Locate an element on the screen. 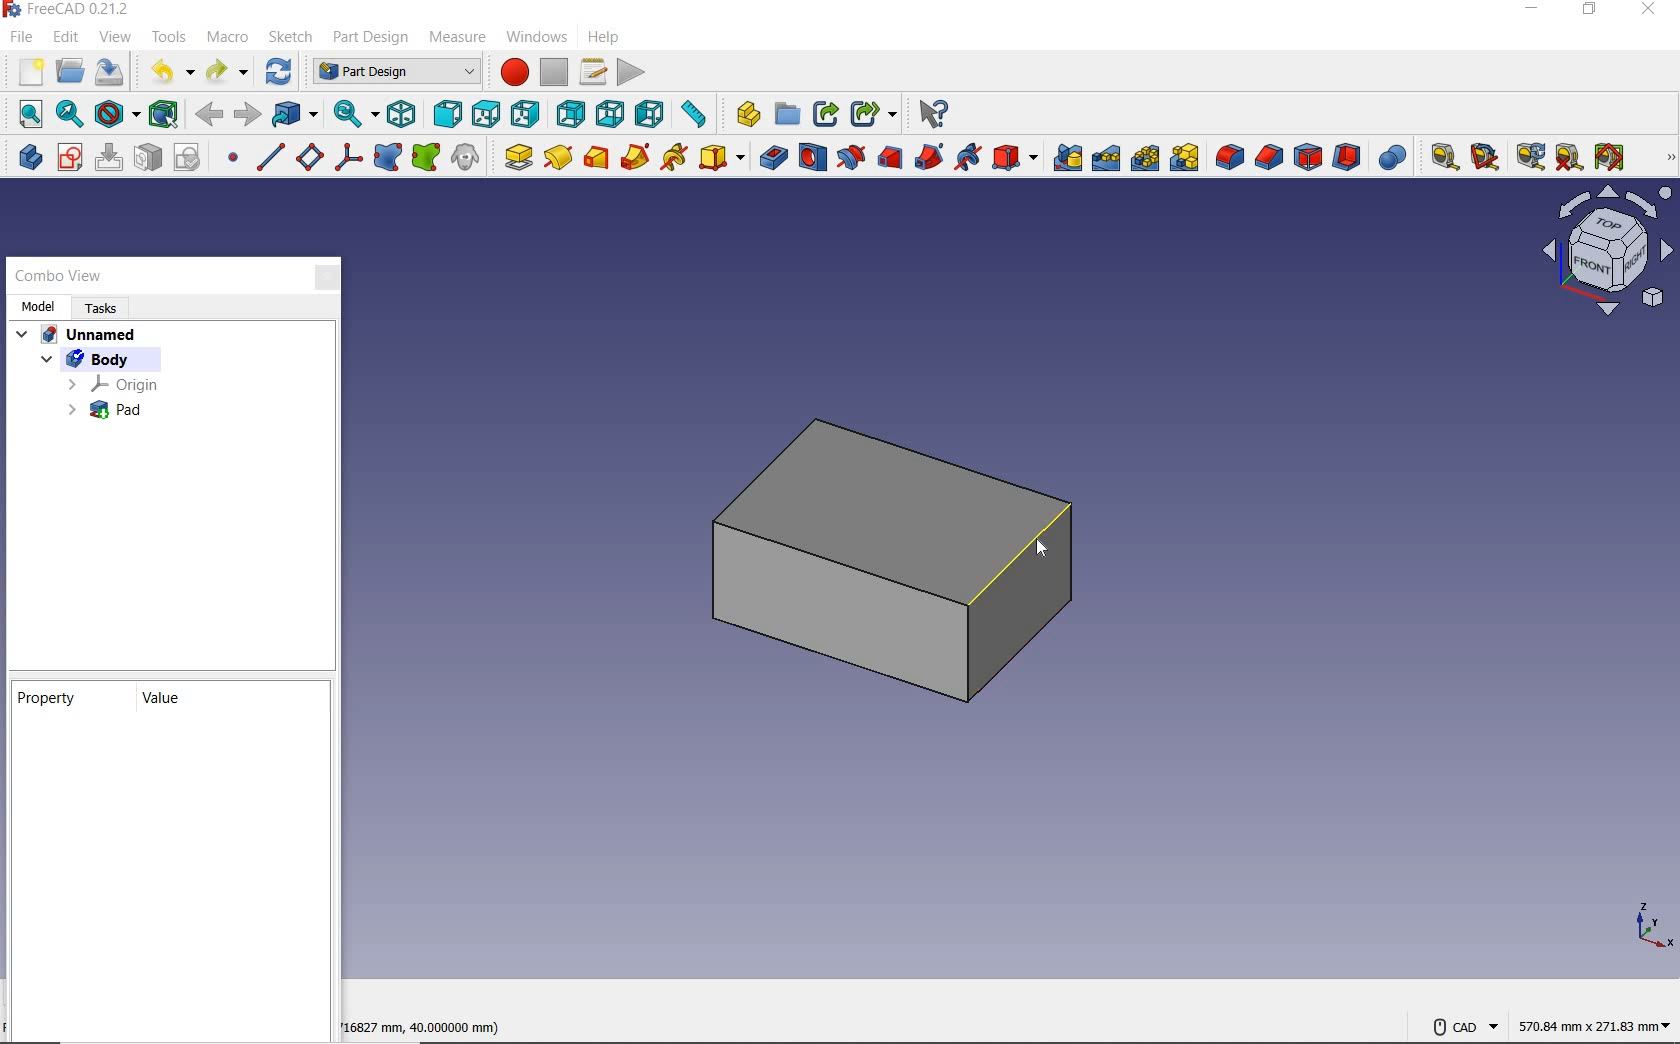 This screenshot has height=1044, width=1680. chamfer is located at coordinates (1269, 157).